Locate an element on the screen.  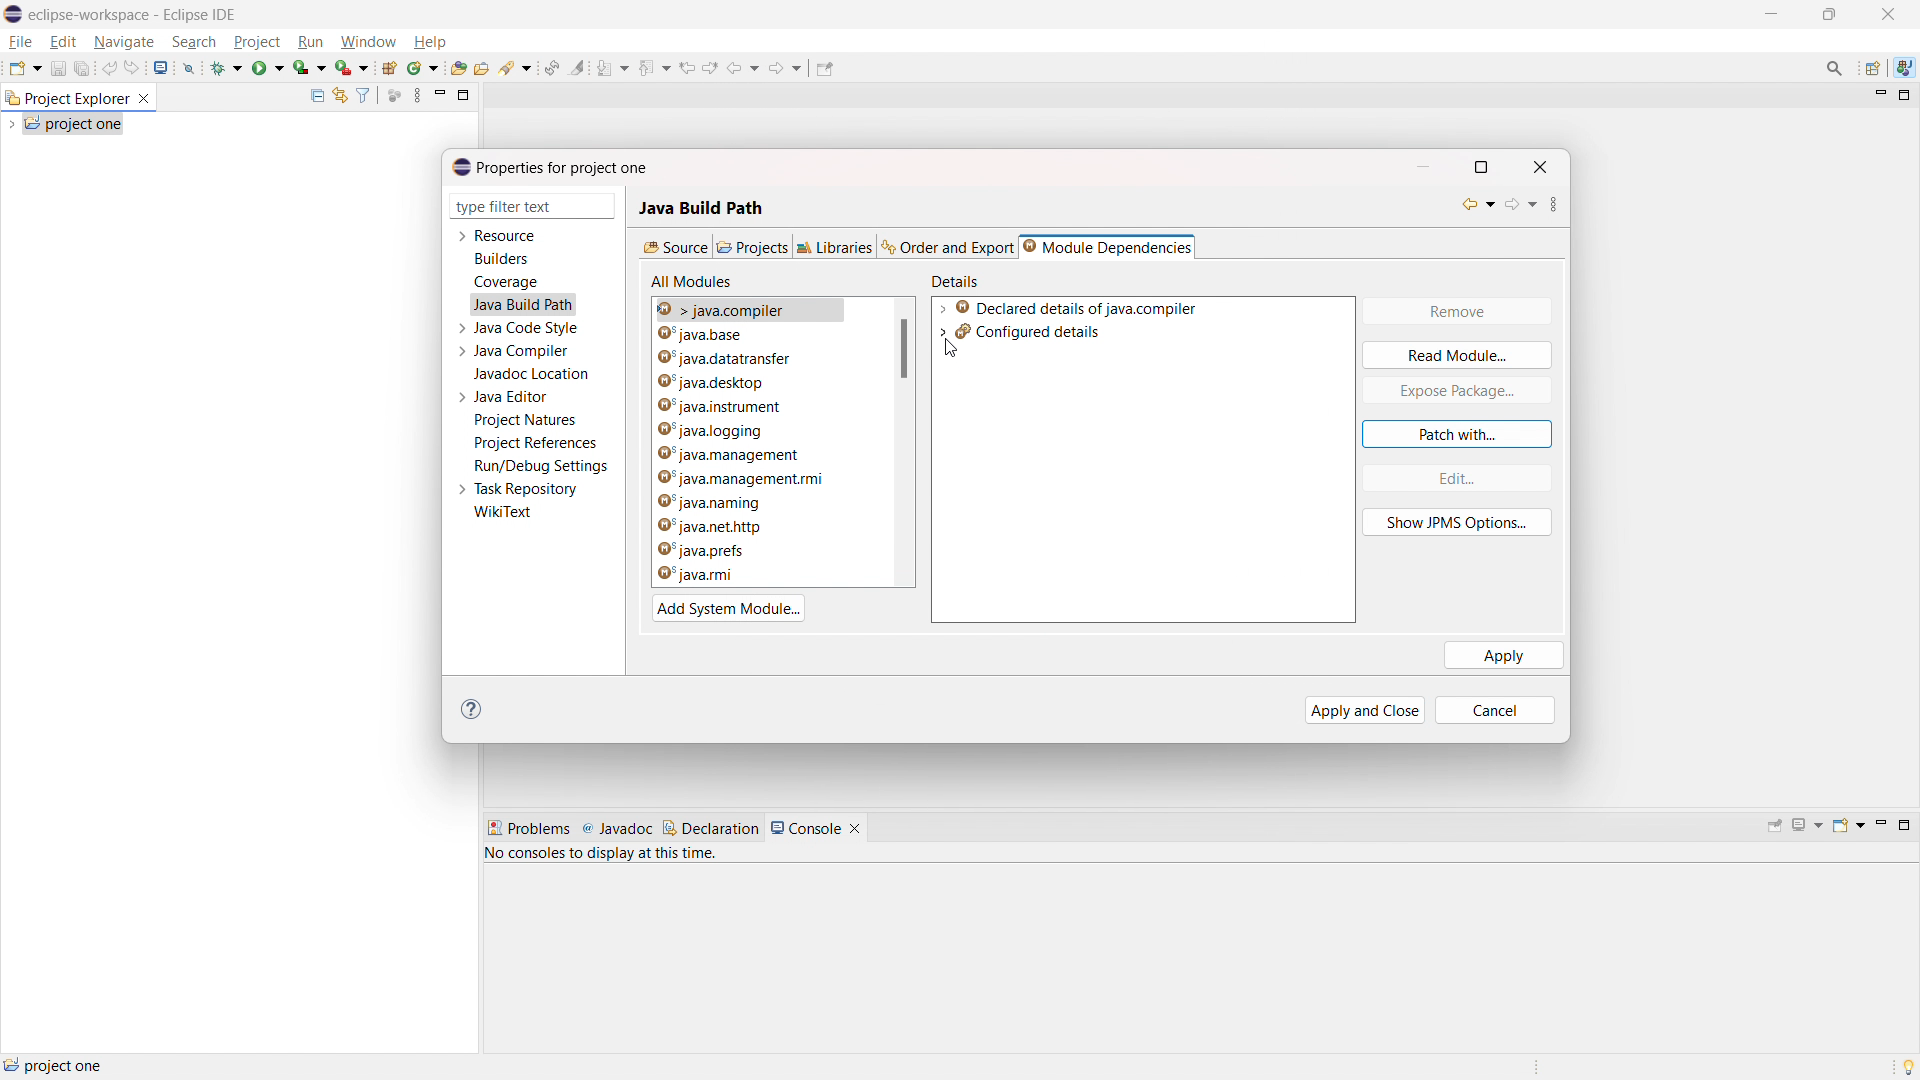
task repository is located at coordinates (527, 489).